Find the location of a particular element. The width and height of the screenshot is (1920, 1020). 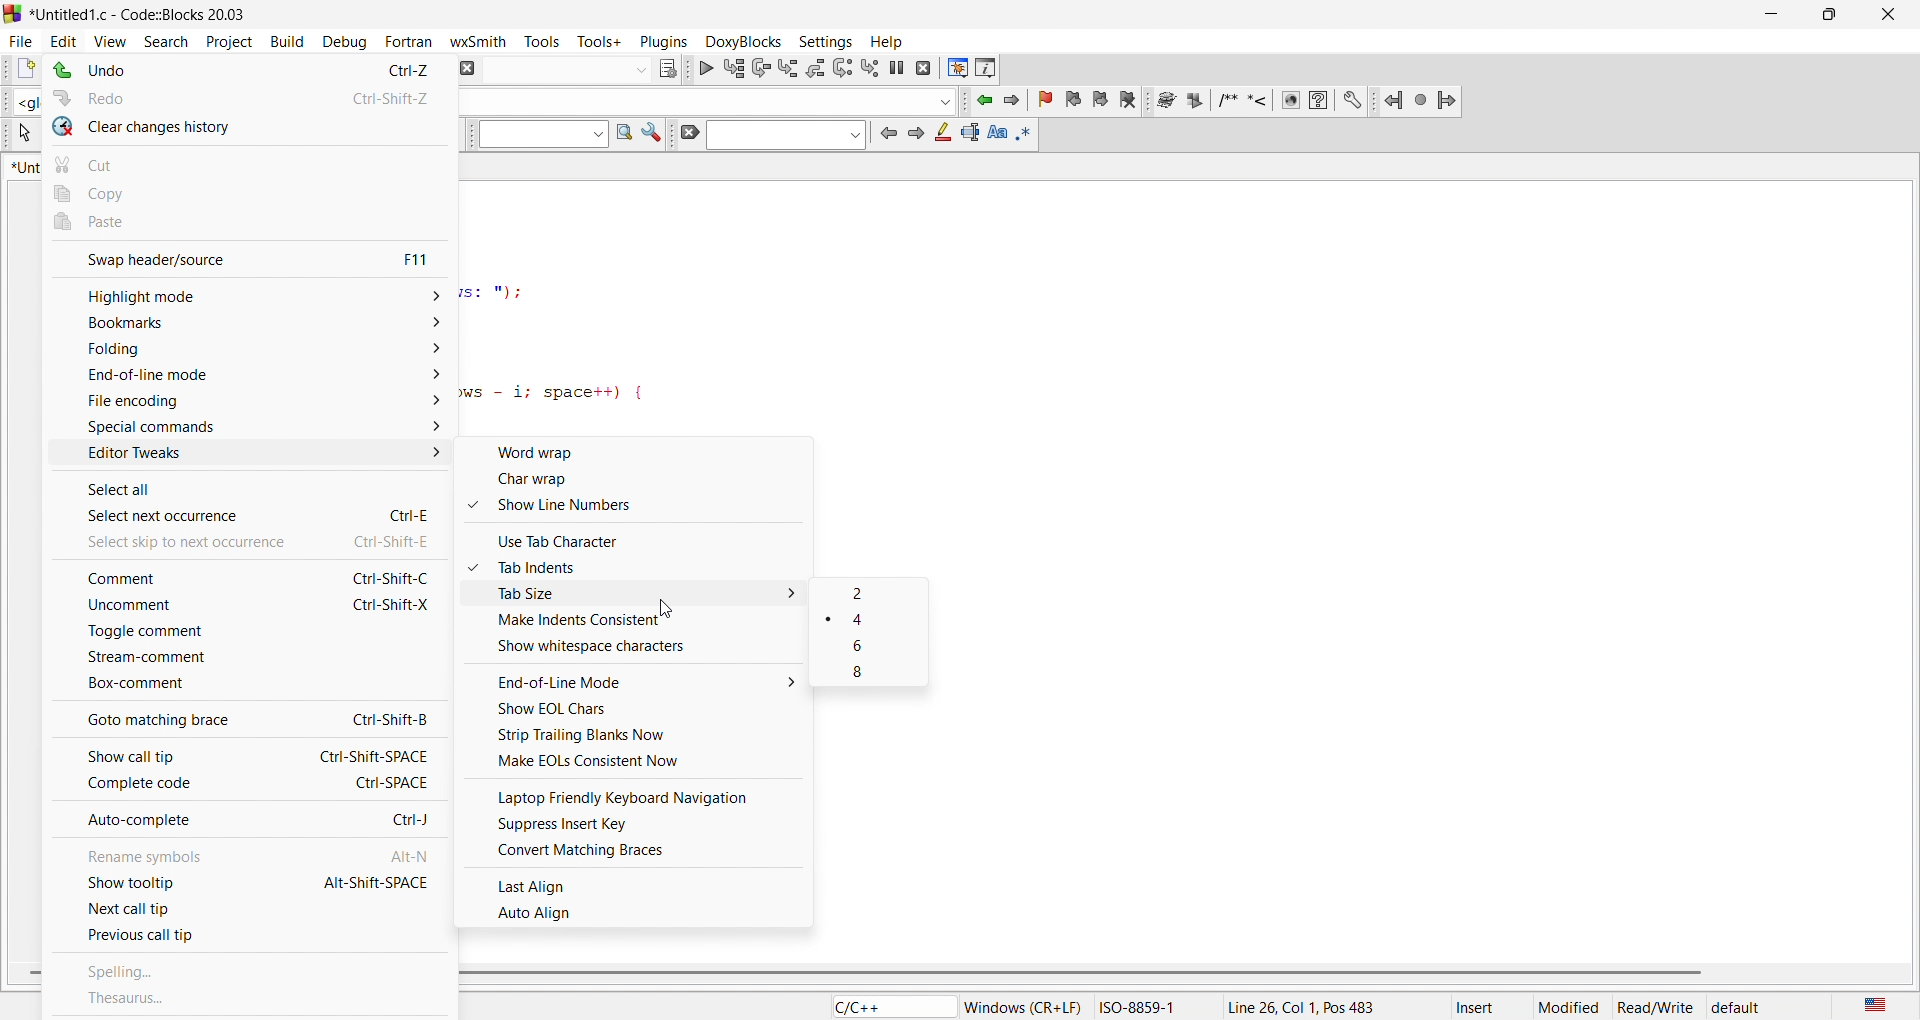

undo is located at coordinates (182, 70).